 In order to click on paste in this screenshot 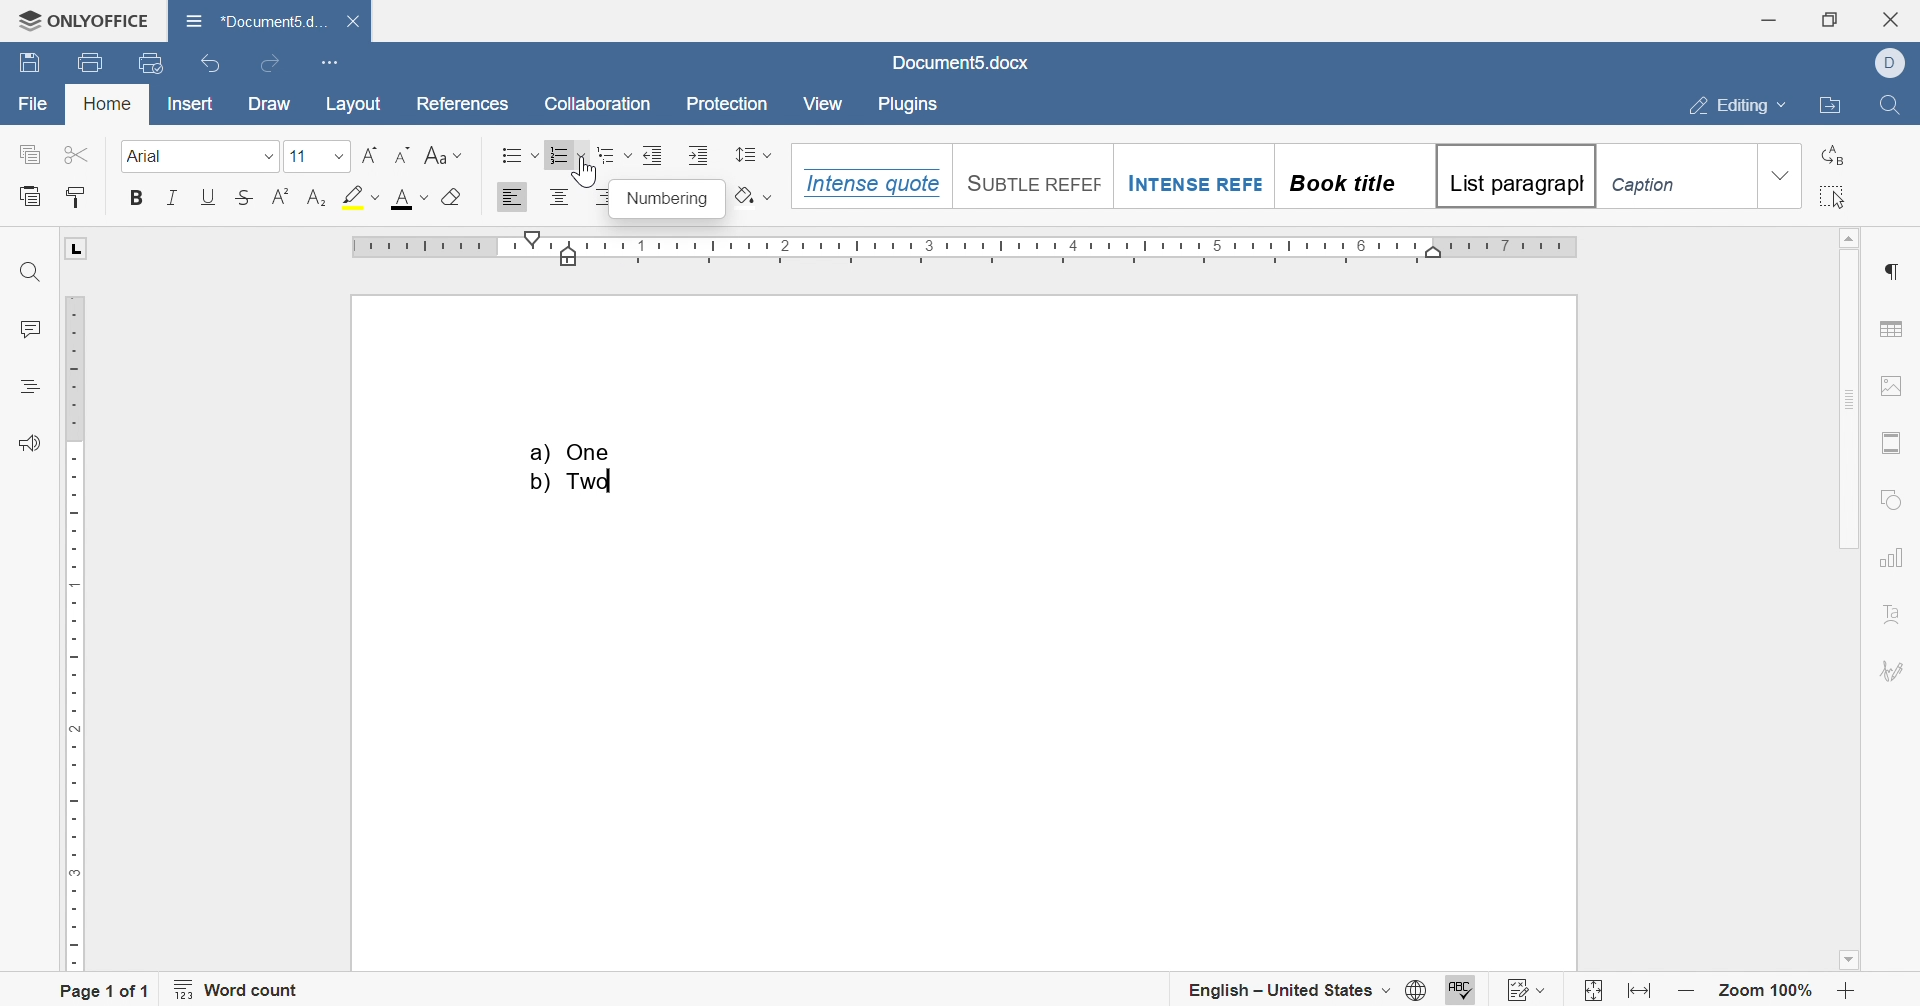, I will do `click(29, 194)`.